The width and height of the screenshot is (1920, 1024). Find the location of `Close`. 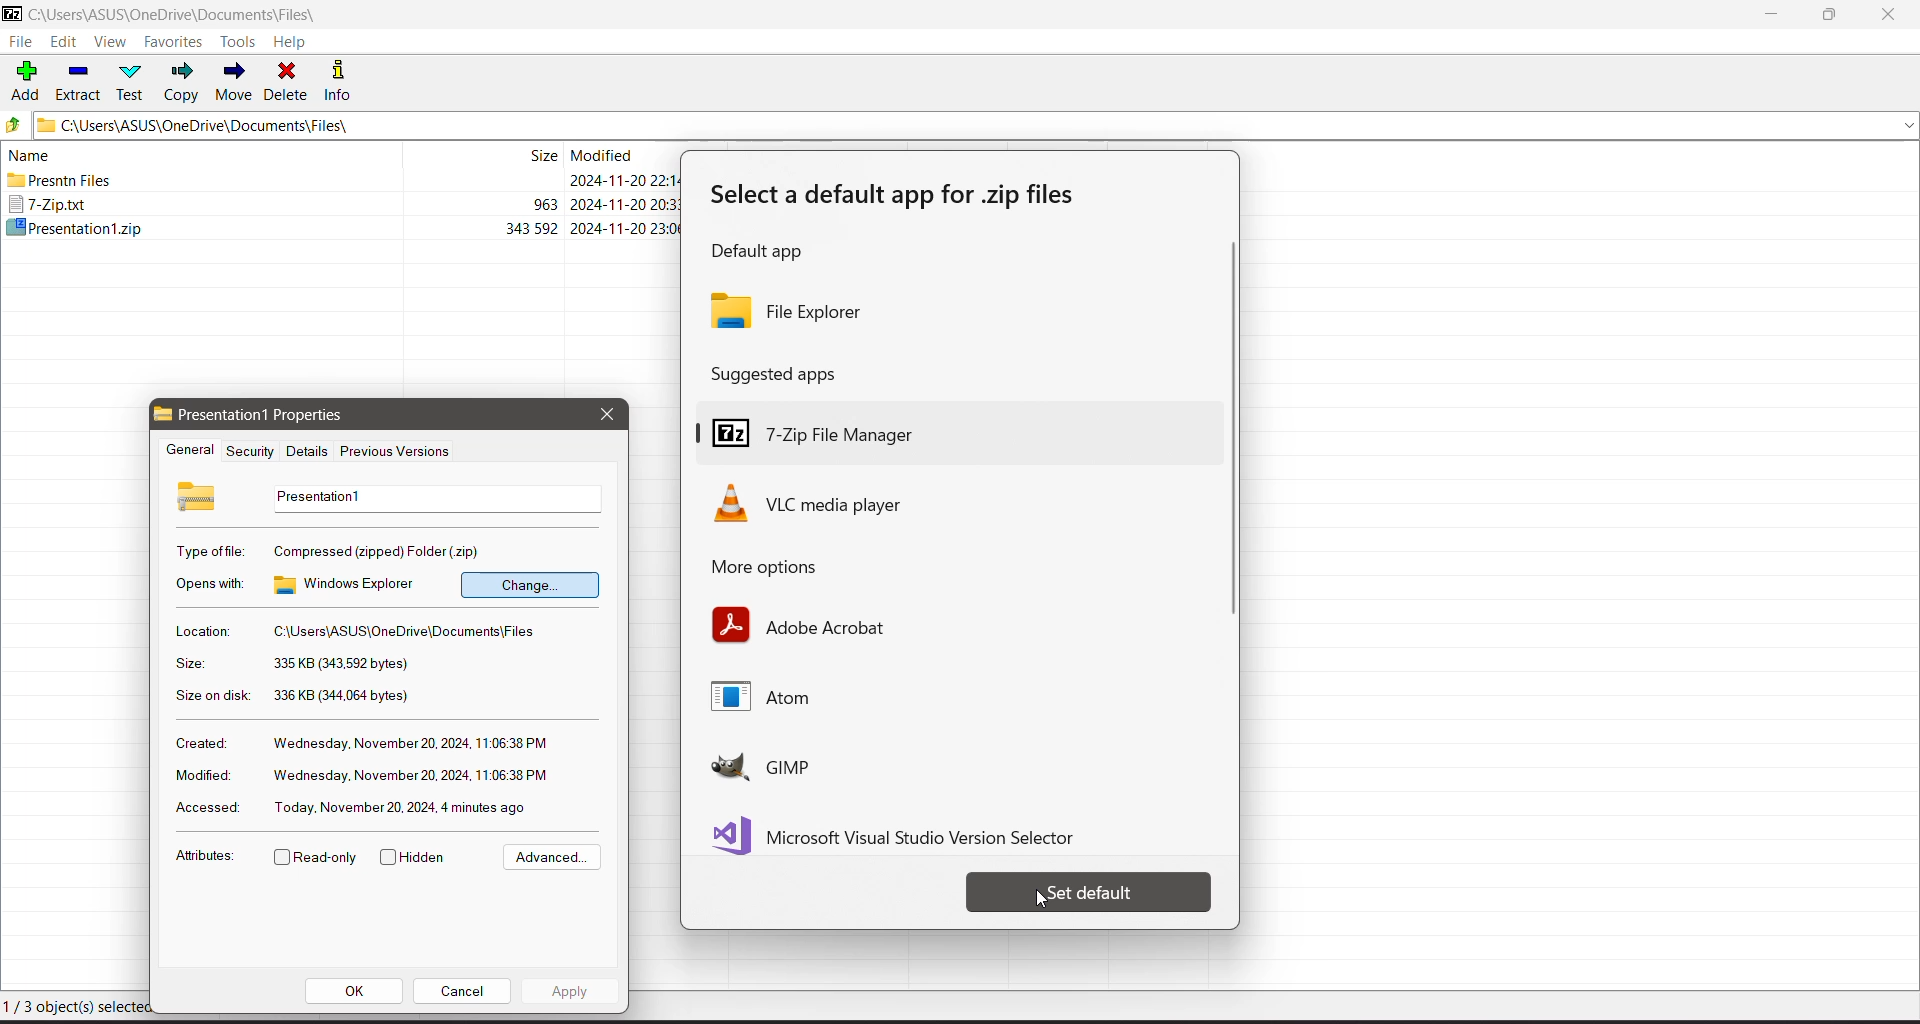

Close is located at coordinates (606, 414).